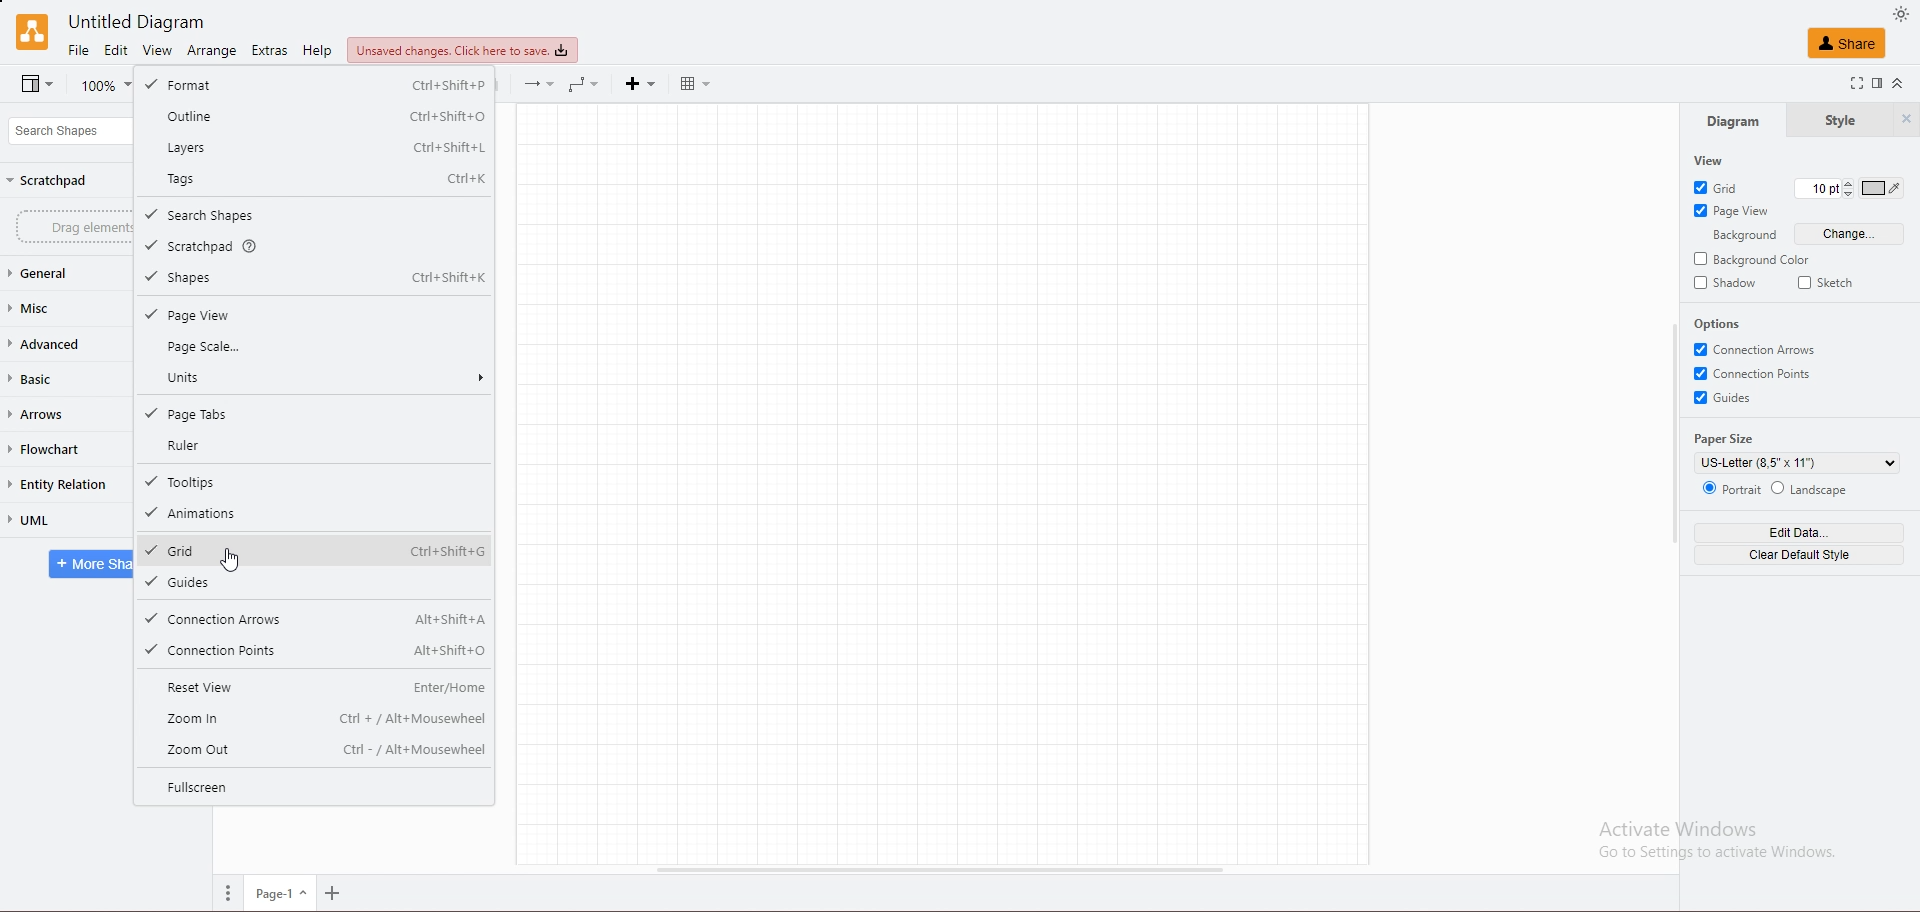 Image resolution: width=1920 pixels, height=912 pixels. What do you see at coordinates (1849, 181) in the screenshot?
I see `increase grid pt` at bounding box center [1849, 181].